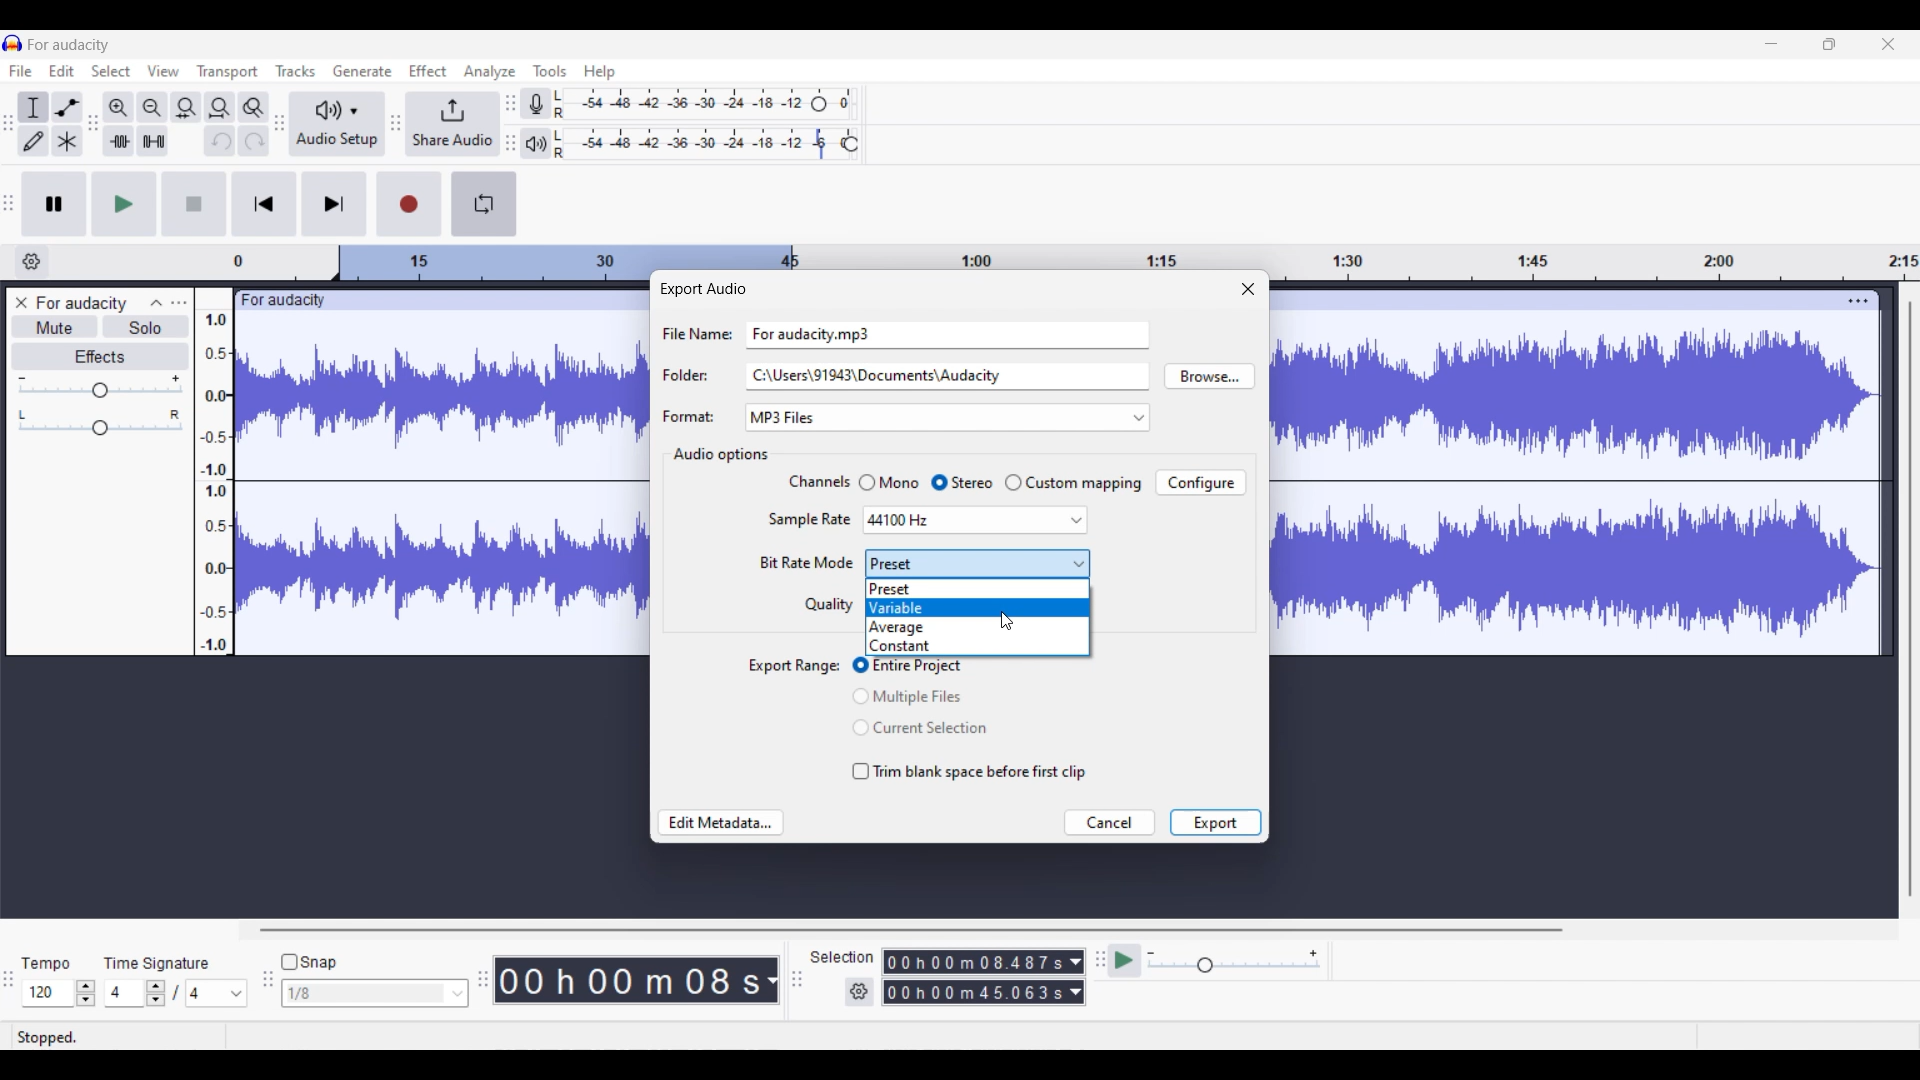 Image resolution: width=1920 pixels, height=1080 pixels. What do you see at coordinates (695, 375) in the screenshot?
I see `Indicates text box for respective setting options` at bounding box center [695, 375].